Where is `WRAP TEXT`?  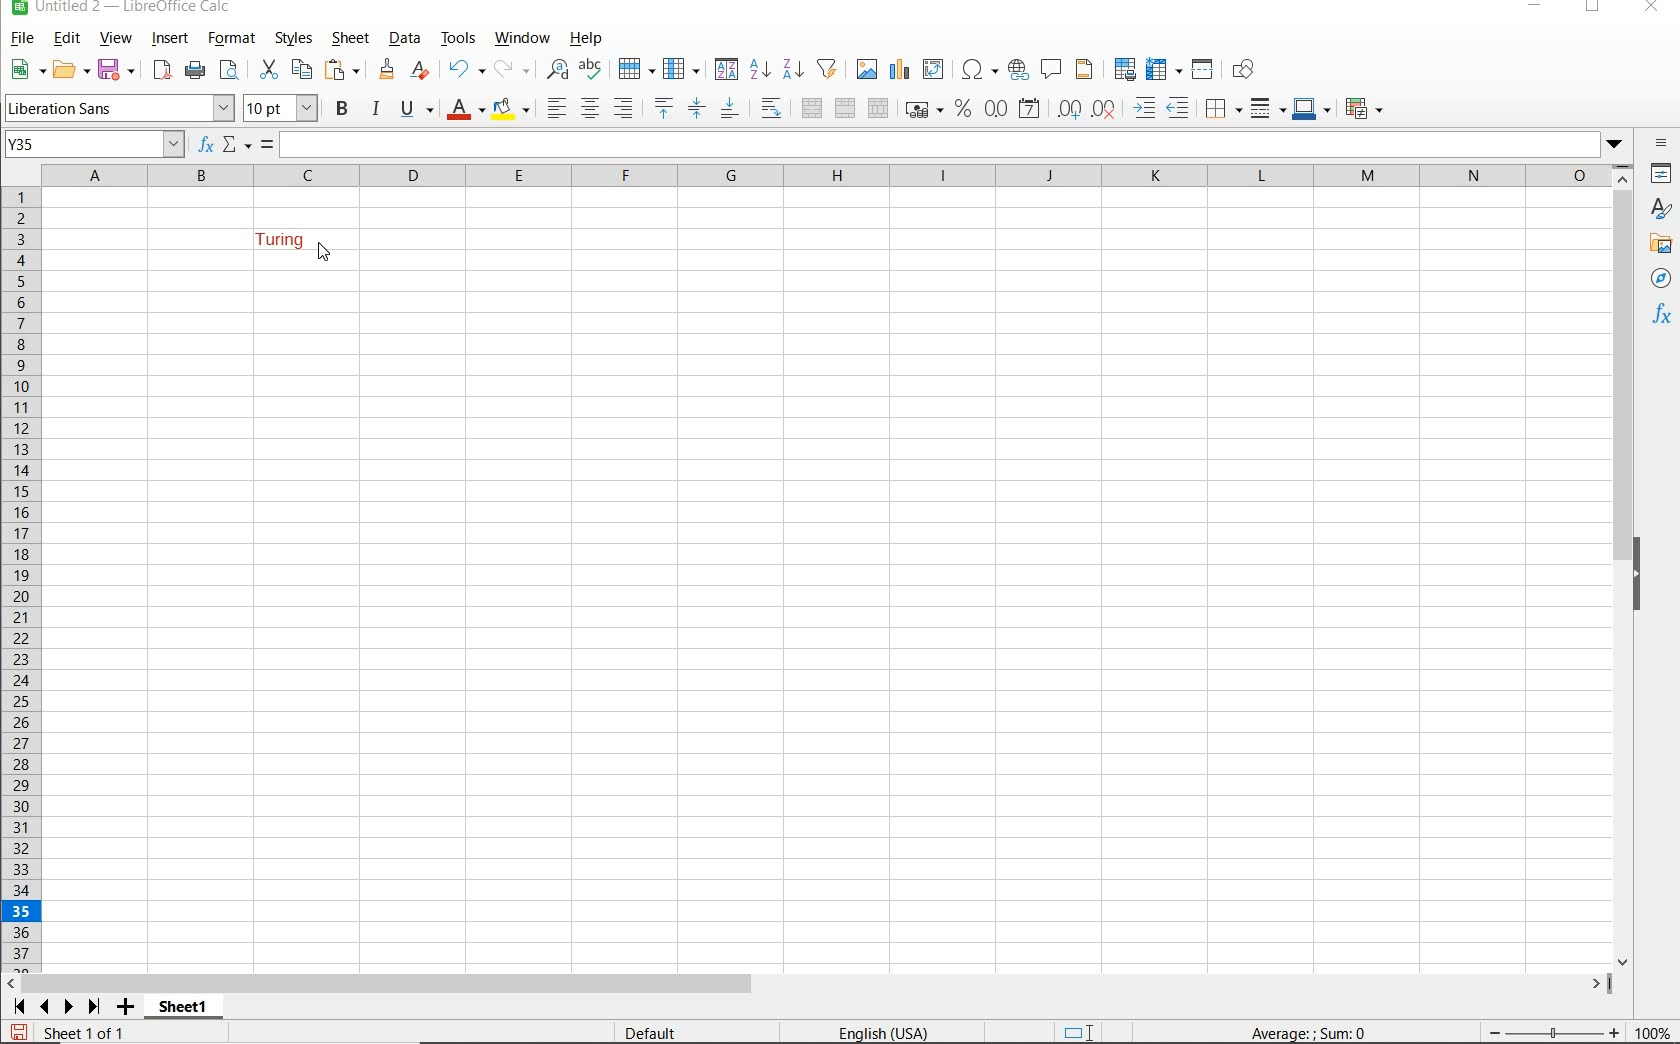
WRAP TEXT is located at coordinates (772, 110).